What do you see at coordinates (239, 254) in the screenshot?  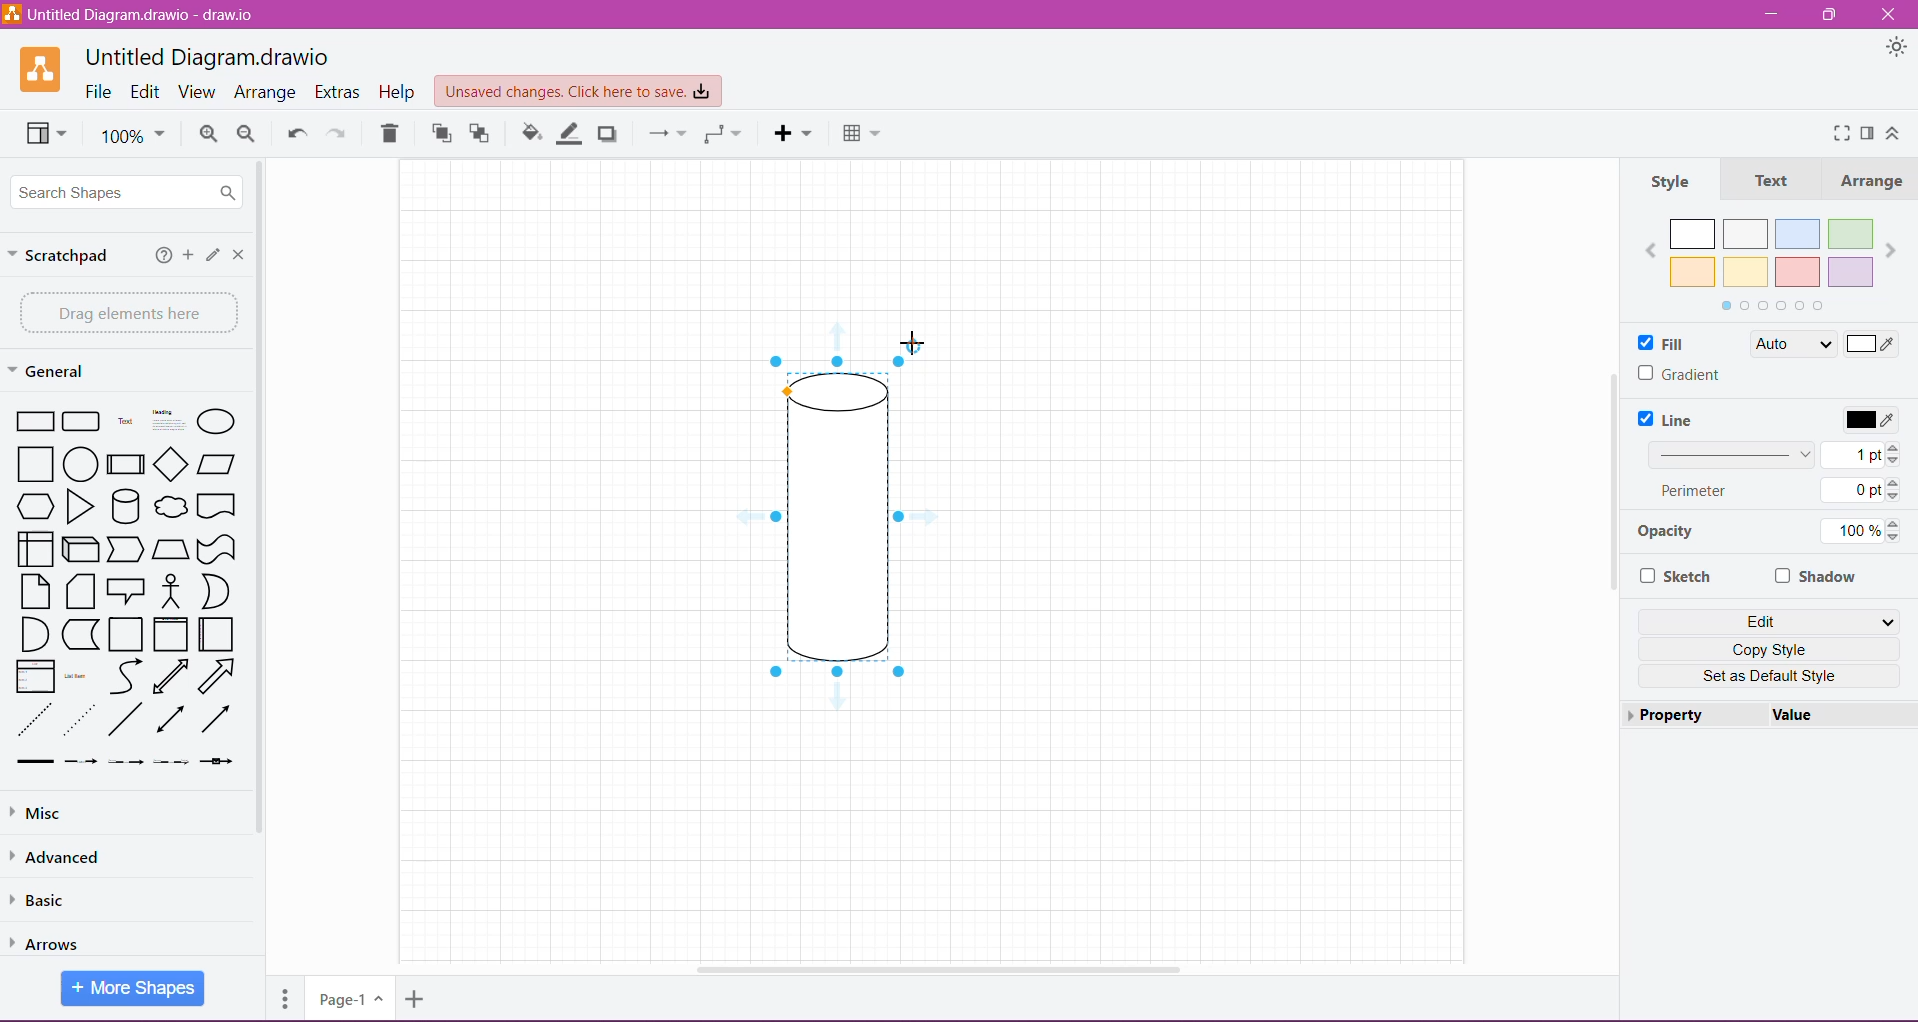 I see `Close` at bounding box center [239, 254].